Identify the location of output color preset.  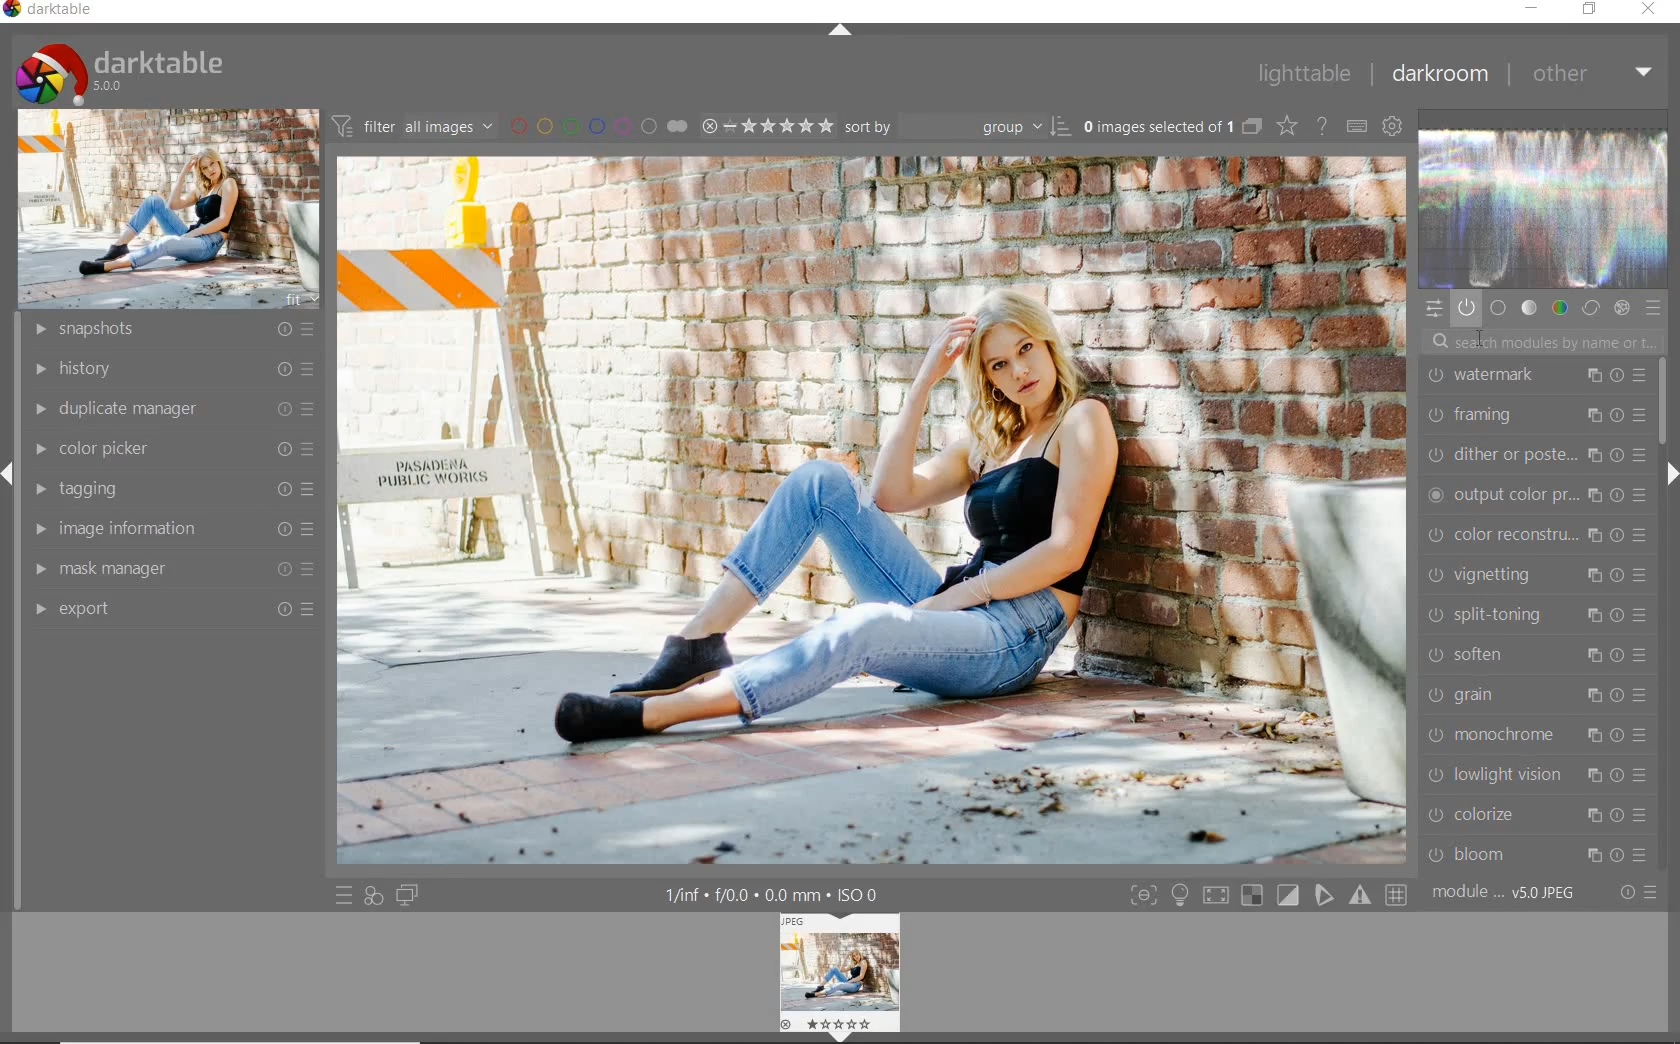
(1532, 497).